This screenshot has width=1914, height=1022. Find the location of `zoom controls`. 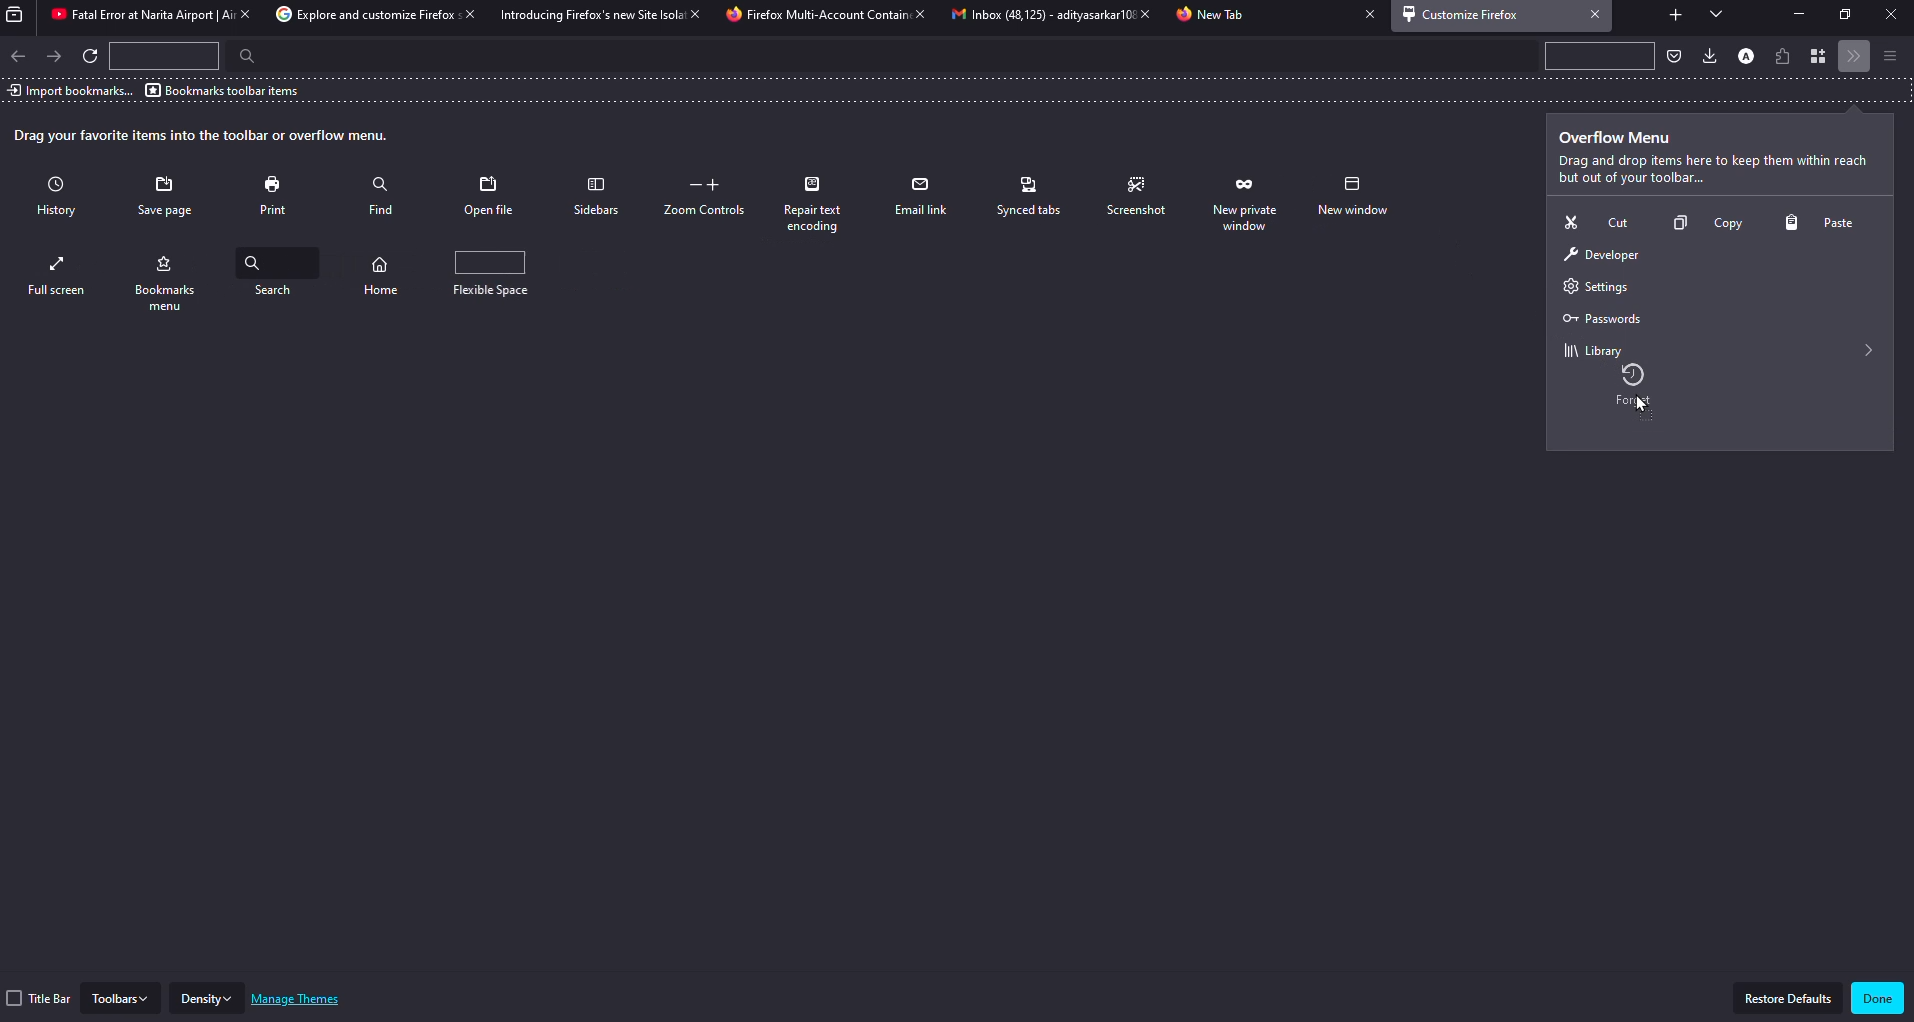

zoom controls is located at coordinates (708, 197).